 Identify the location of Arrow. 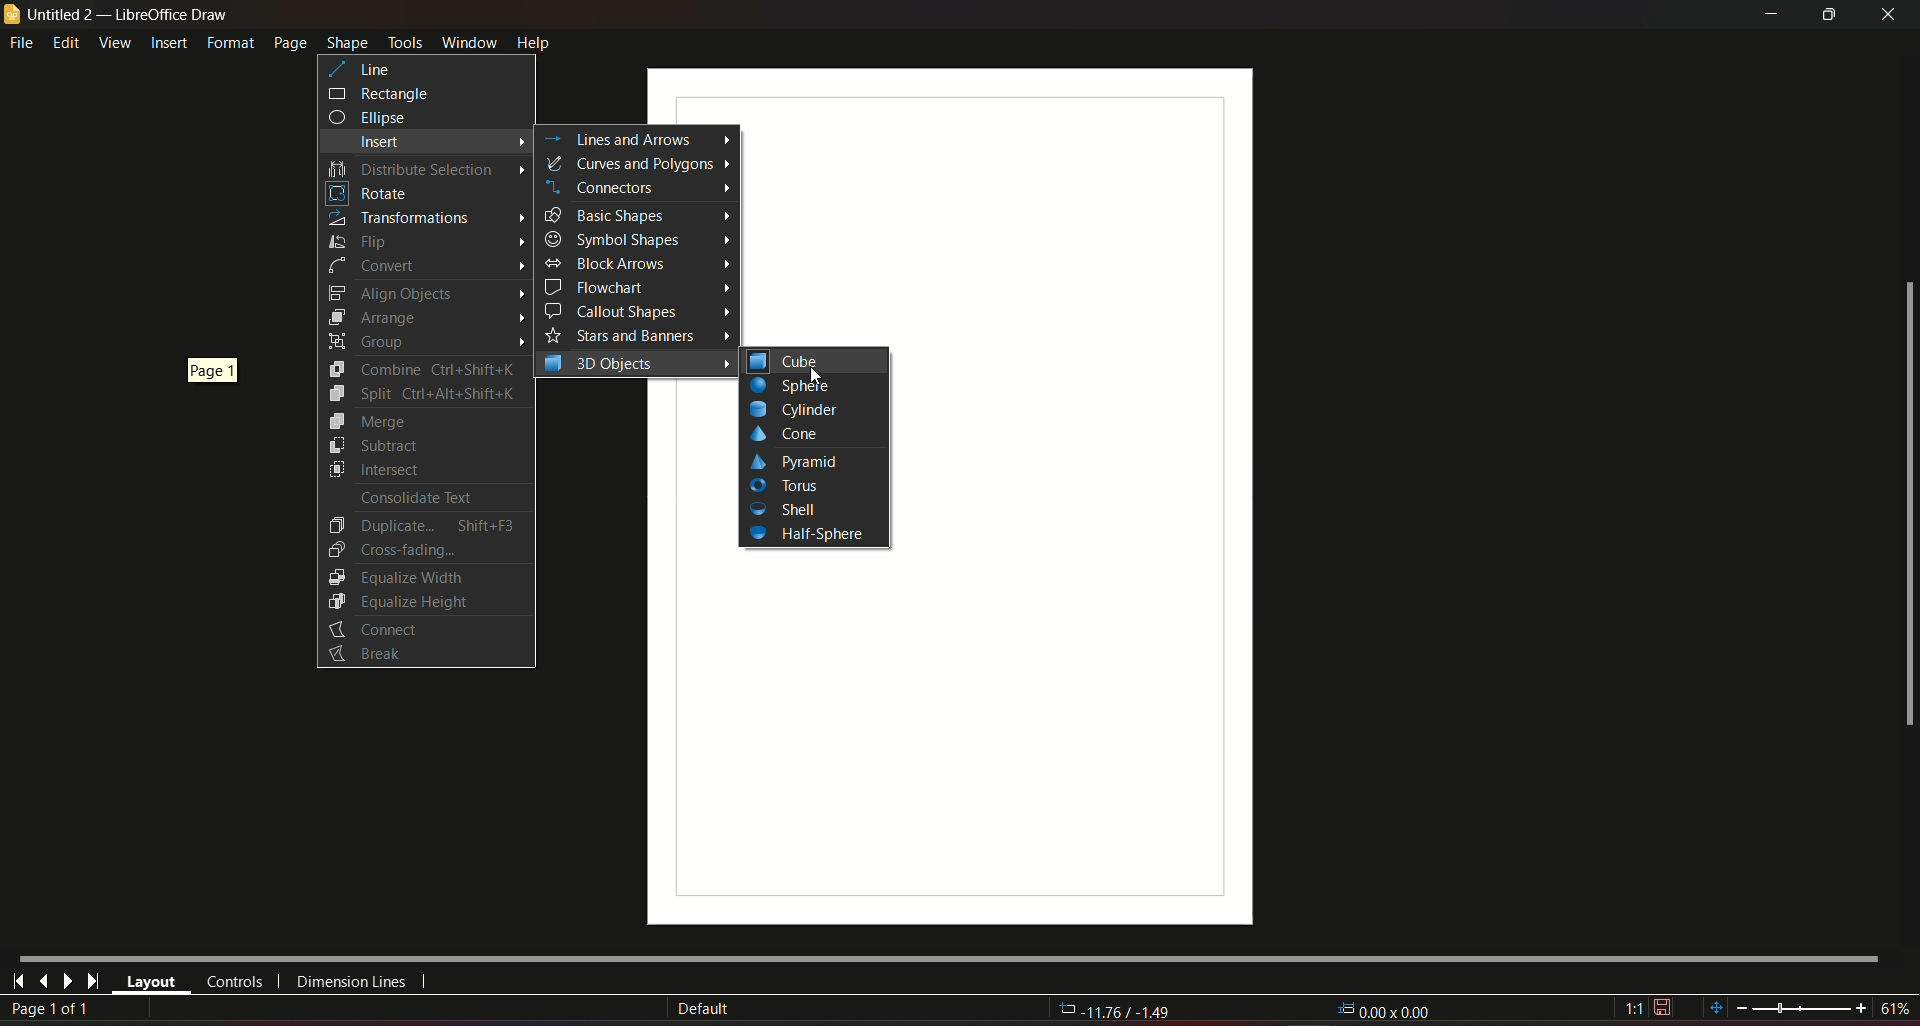
(521, 167).